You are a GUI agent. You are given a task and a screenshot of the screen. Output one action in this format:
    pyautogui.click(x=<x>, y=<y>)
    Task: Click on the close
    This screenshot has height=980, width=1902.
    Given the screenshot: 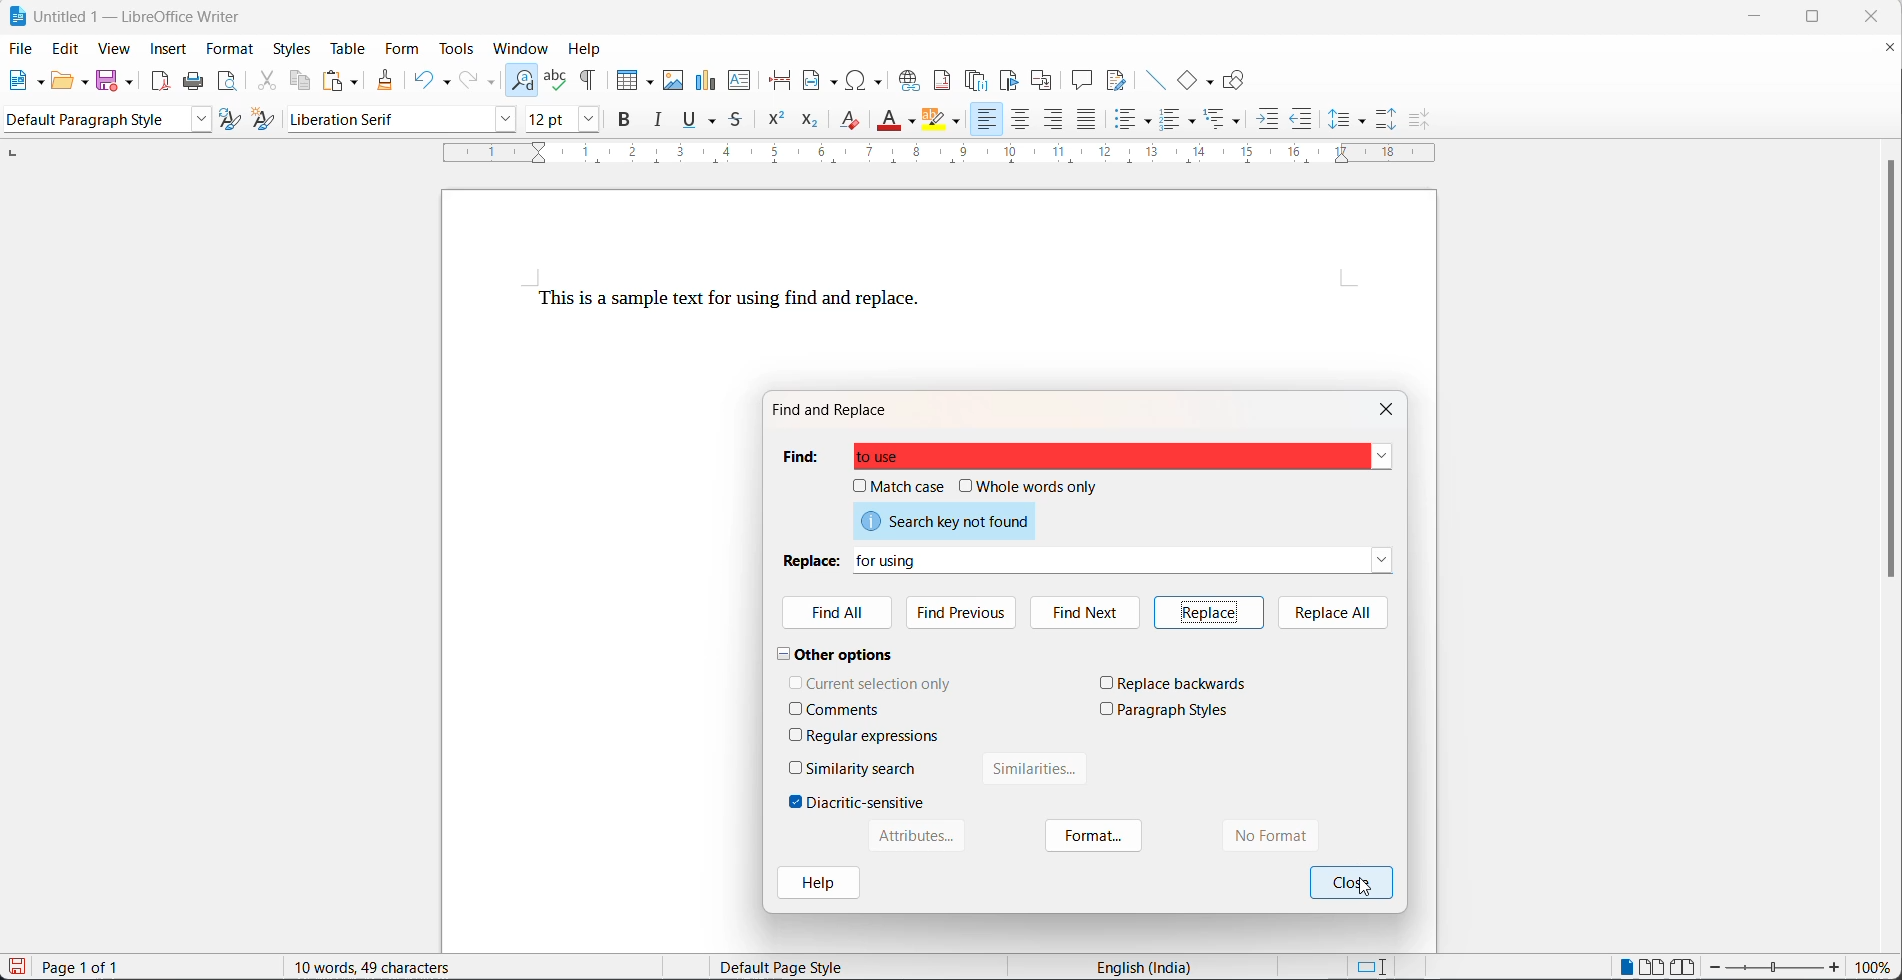 What is the action you would take?
    pyautogui.click(x=1391, y=407)
    